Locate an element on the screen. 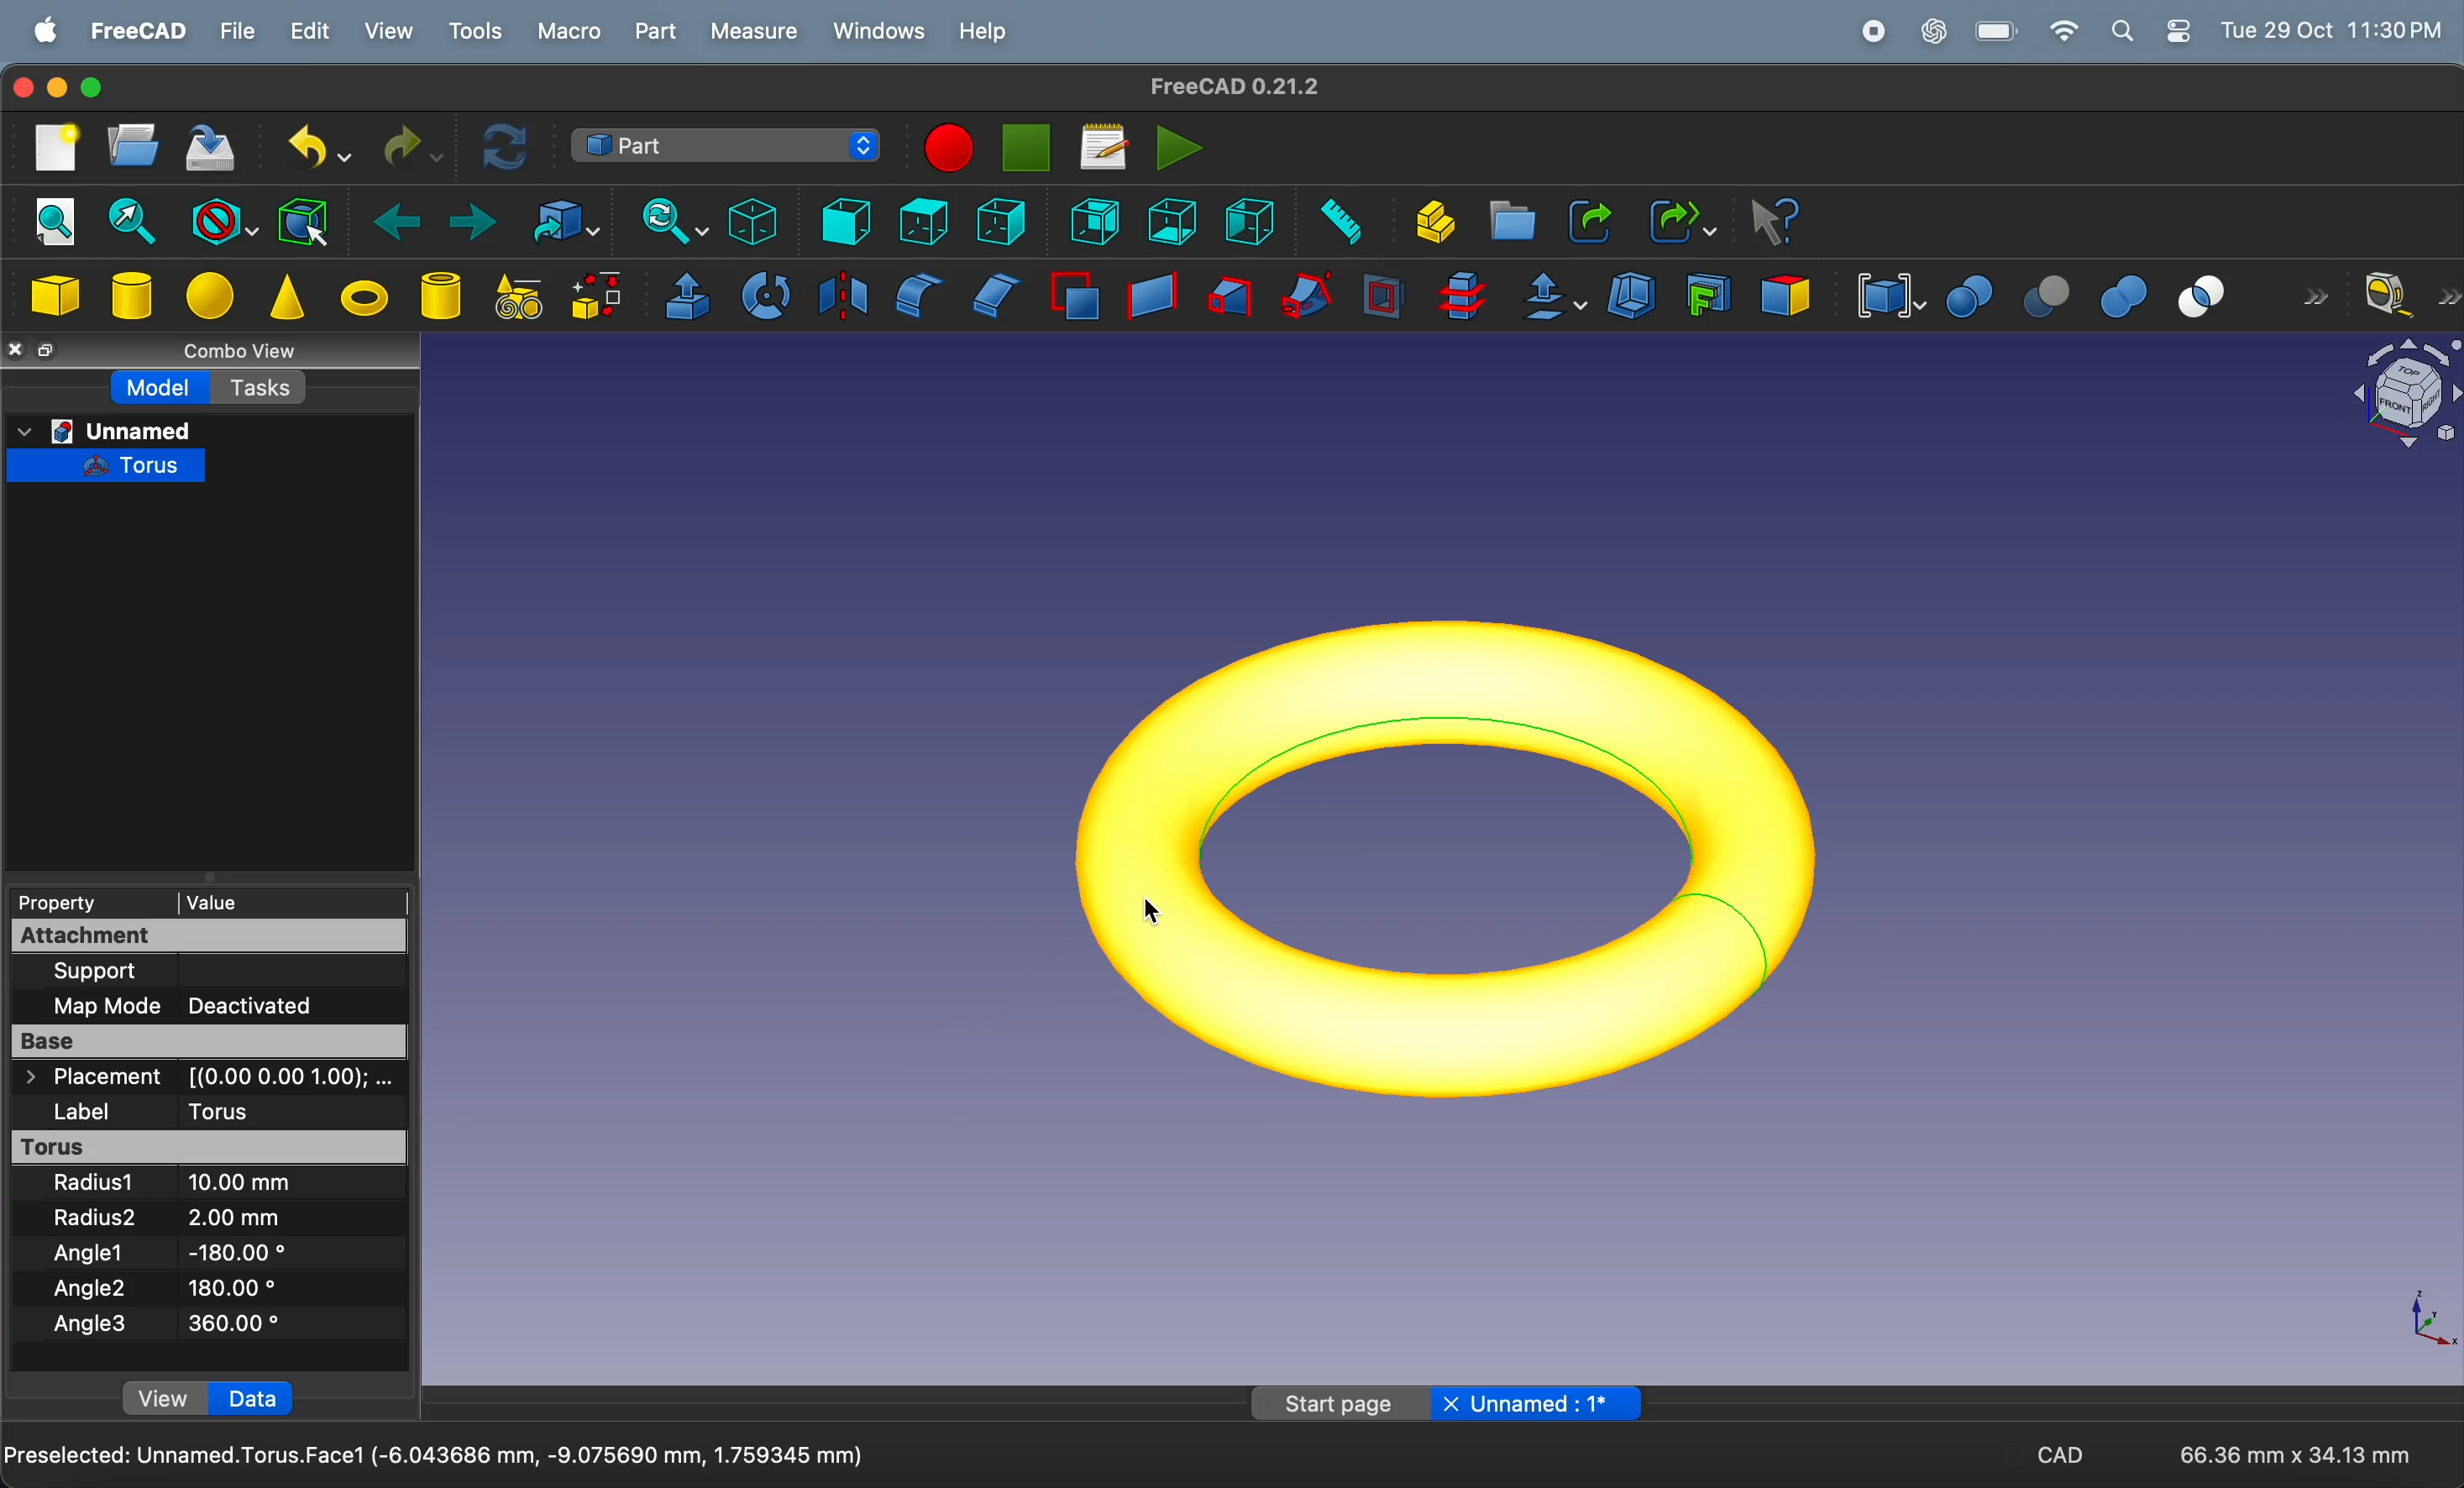  measure liner is located at coordinates (2412, 295).